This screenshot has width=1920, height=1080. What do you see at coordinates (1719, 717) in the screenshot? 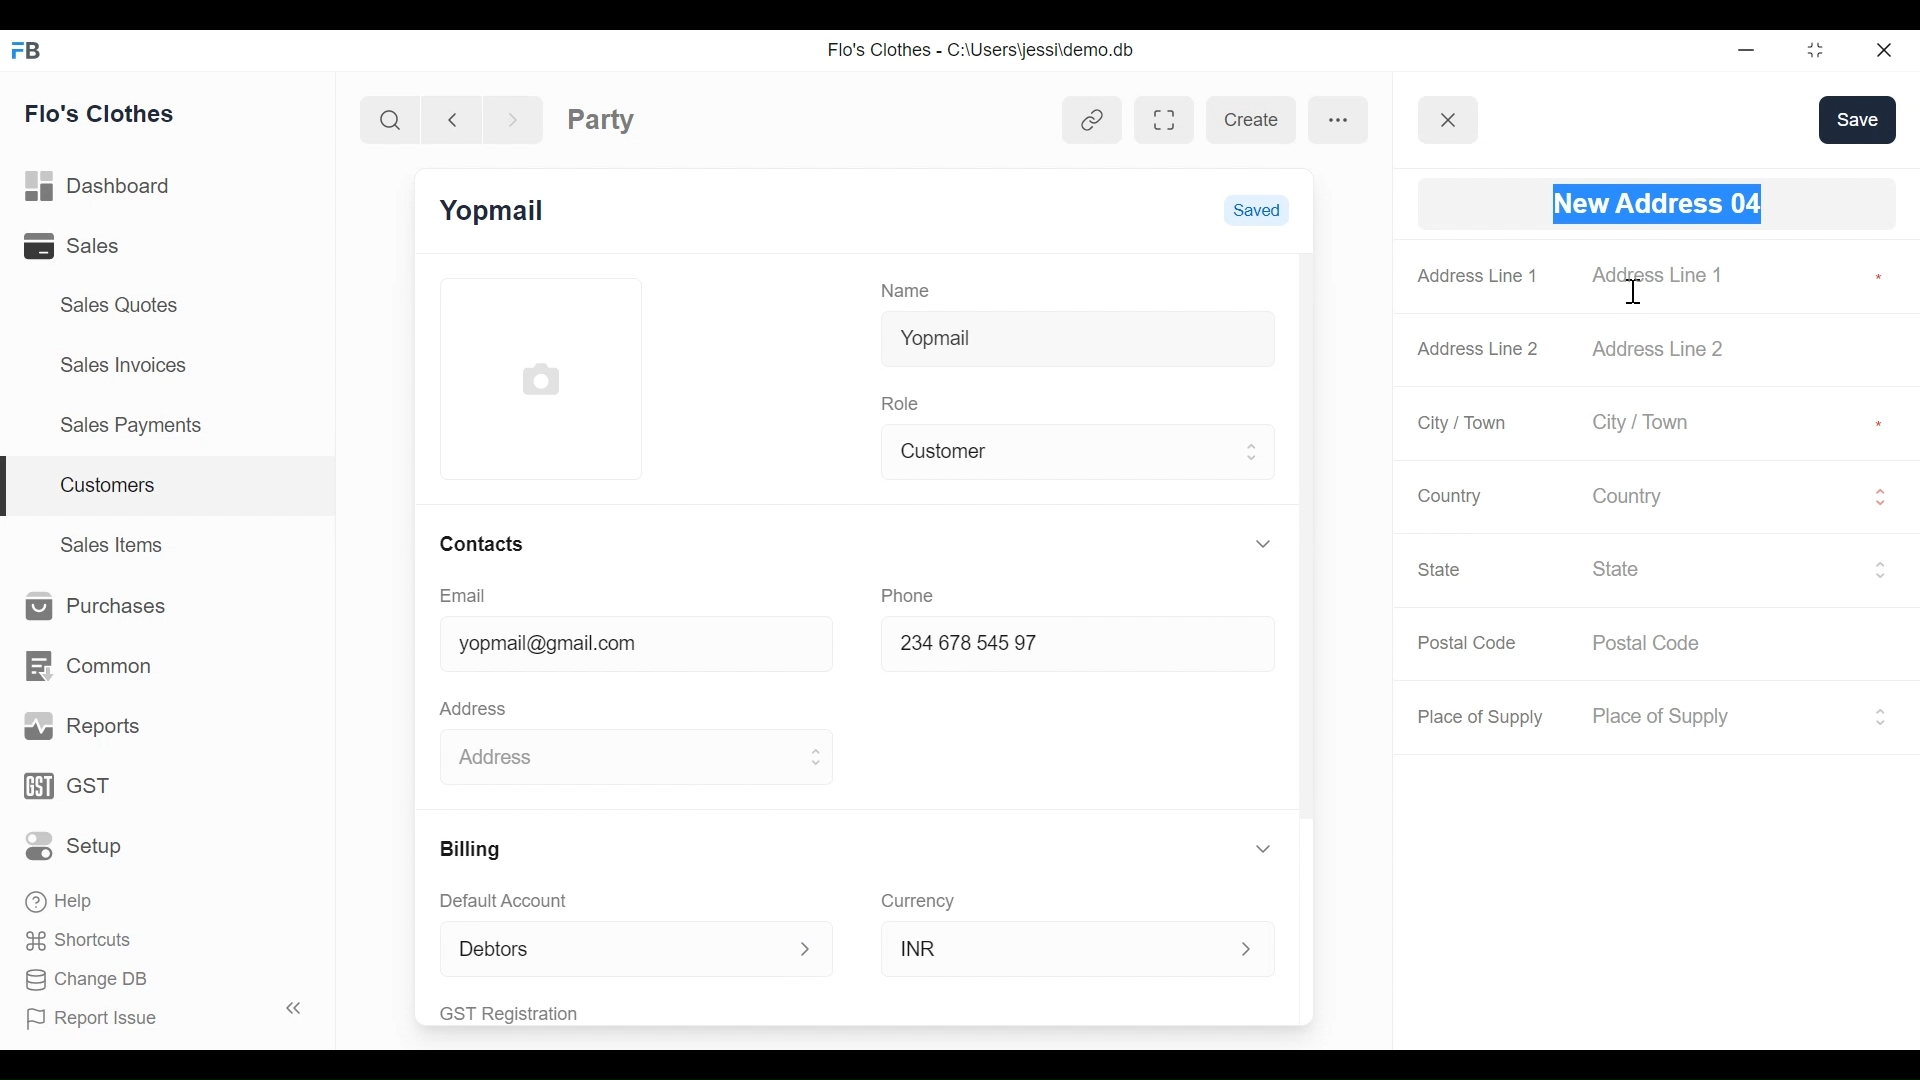
I see `Place of Supply` at bounding box center [1719, 717].